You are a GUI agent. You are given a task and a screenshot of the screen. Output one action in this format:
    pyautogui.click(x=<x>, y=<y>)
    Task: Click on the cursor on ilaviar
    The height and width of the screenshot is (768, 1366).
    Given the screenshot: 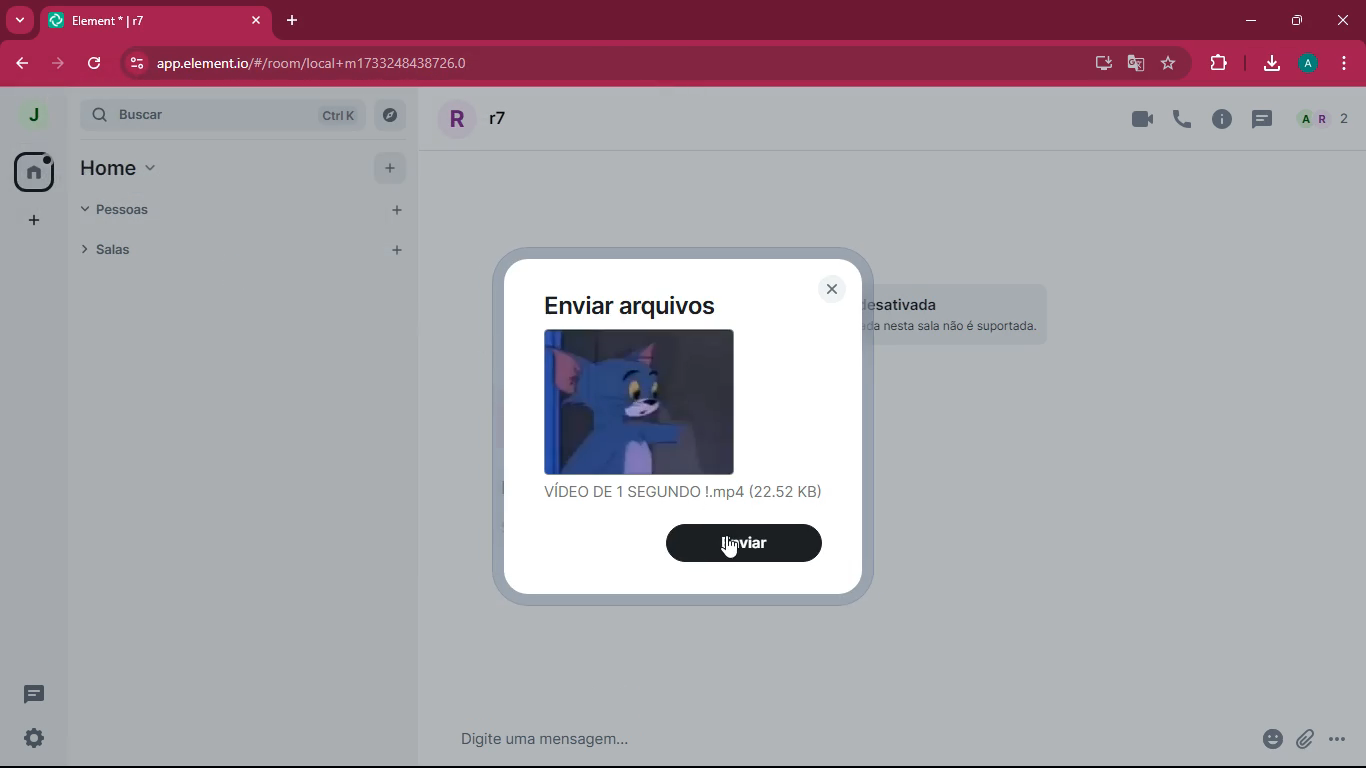 What is the action you would take?
    pyautogui.click(x=729, y=554)
    